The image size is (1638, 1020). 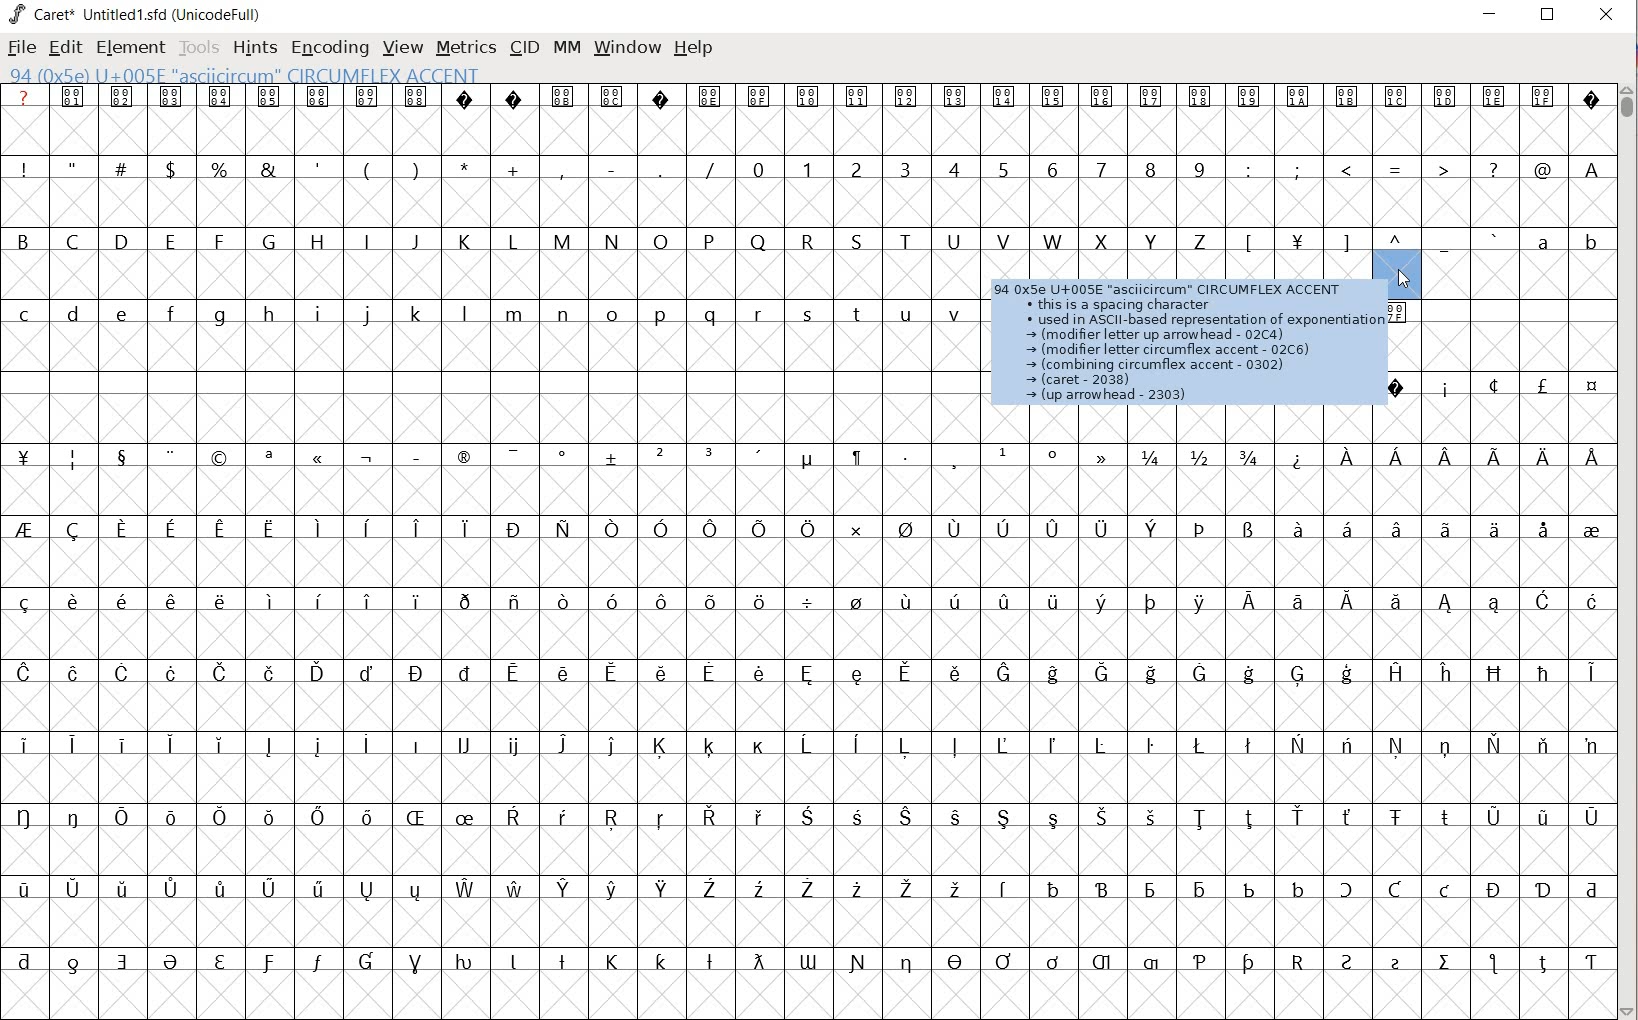 What do you see at coordinates (625, 46) in the screenshot?
I see `WINDOW` at bounding box center [625, 46].